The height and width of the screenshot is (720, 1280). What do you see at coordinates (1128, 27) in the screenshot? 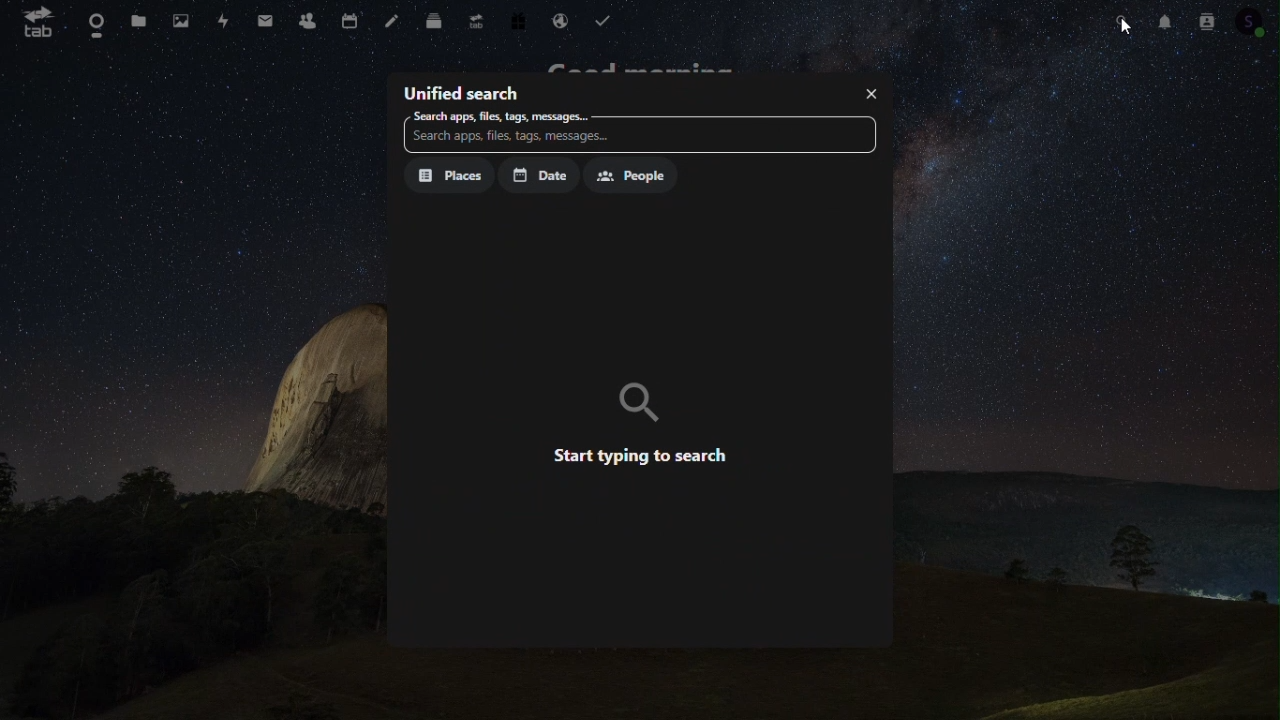
I see `` at bounding box center [1128, 27].